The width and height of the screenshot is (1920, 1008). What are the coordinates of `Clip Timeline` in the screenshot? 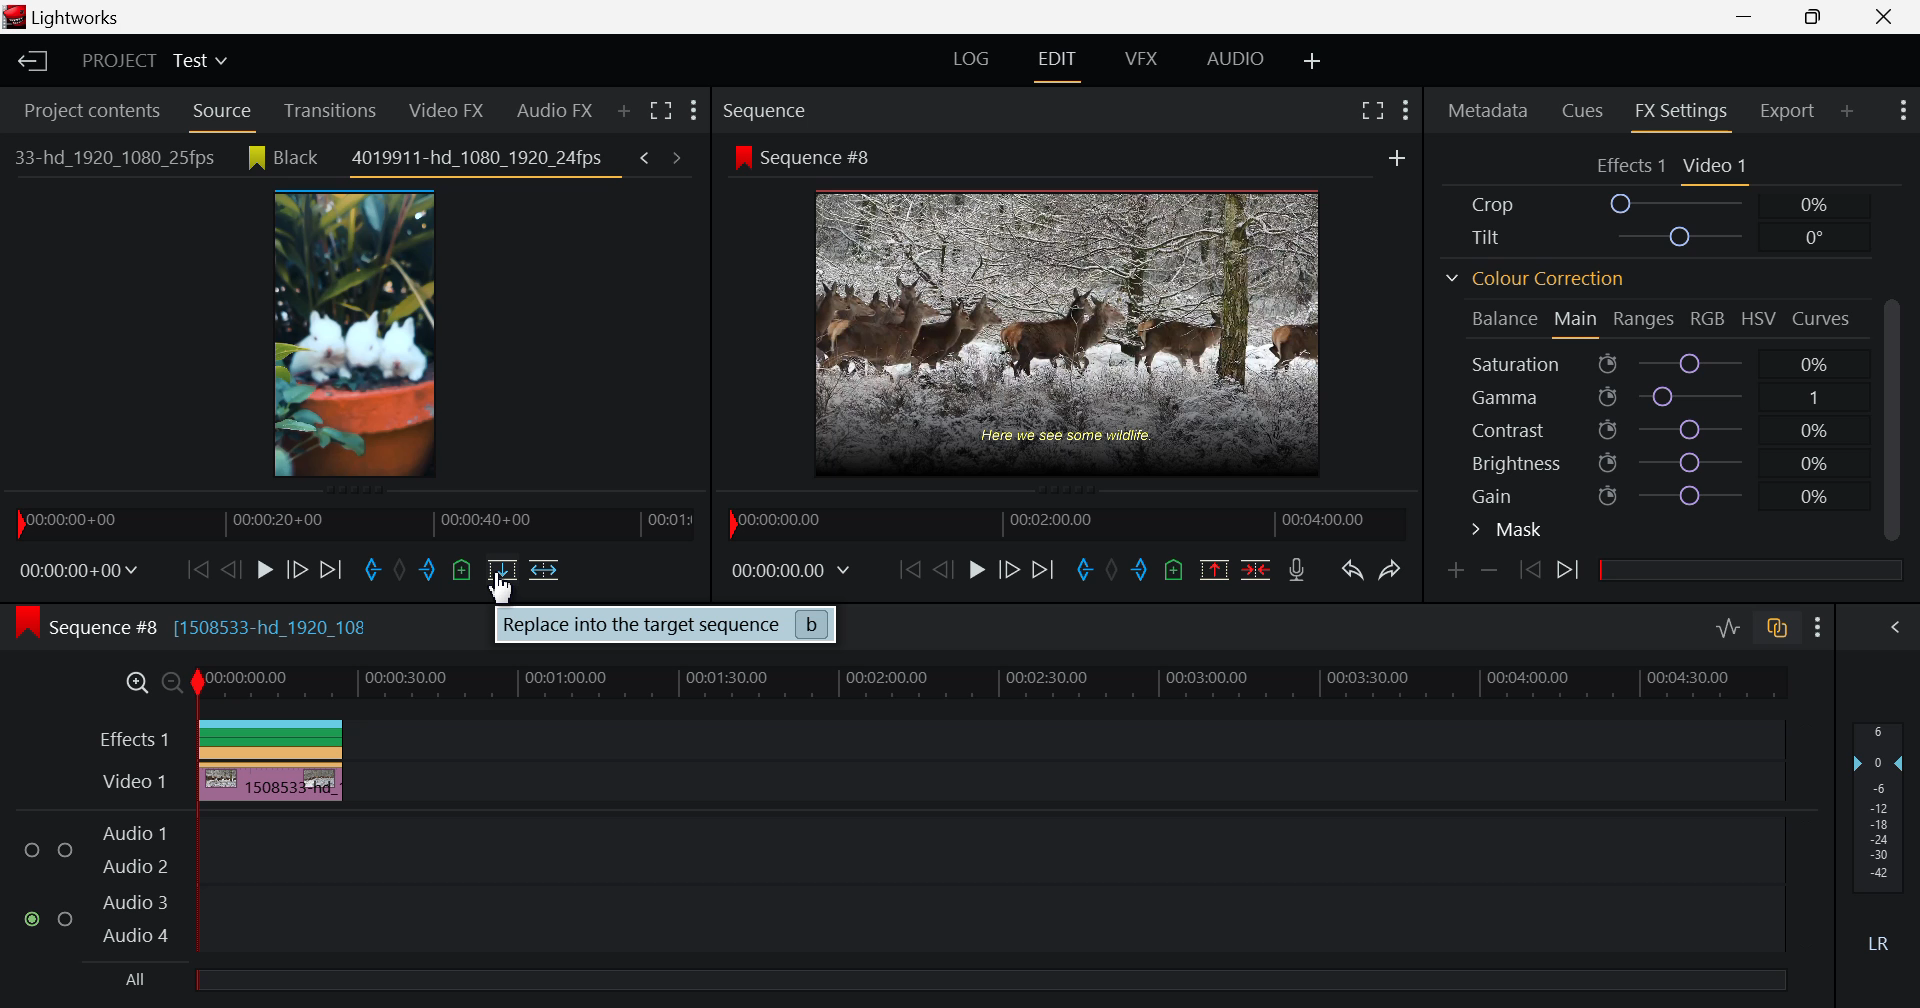 It's located at (355, 528).